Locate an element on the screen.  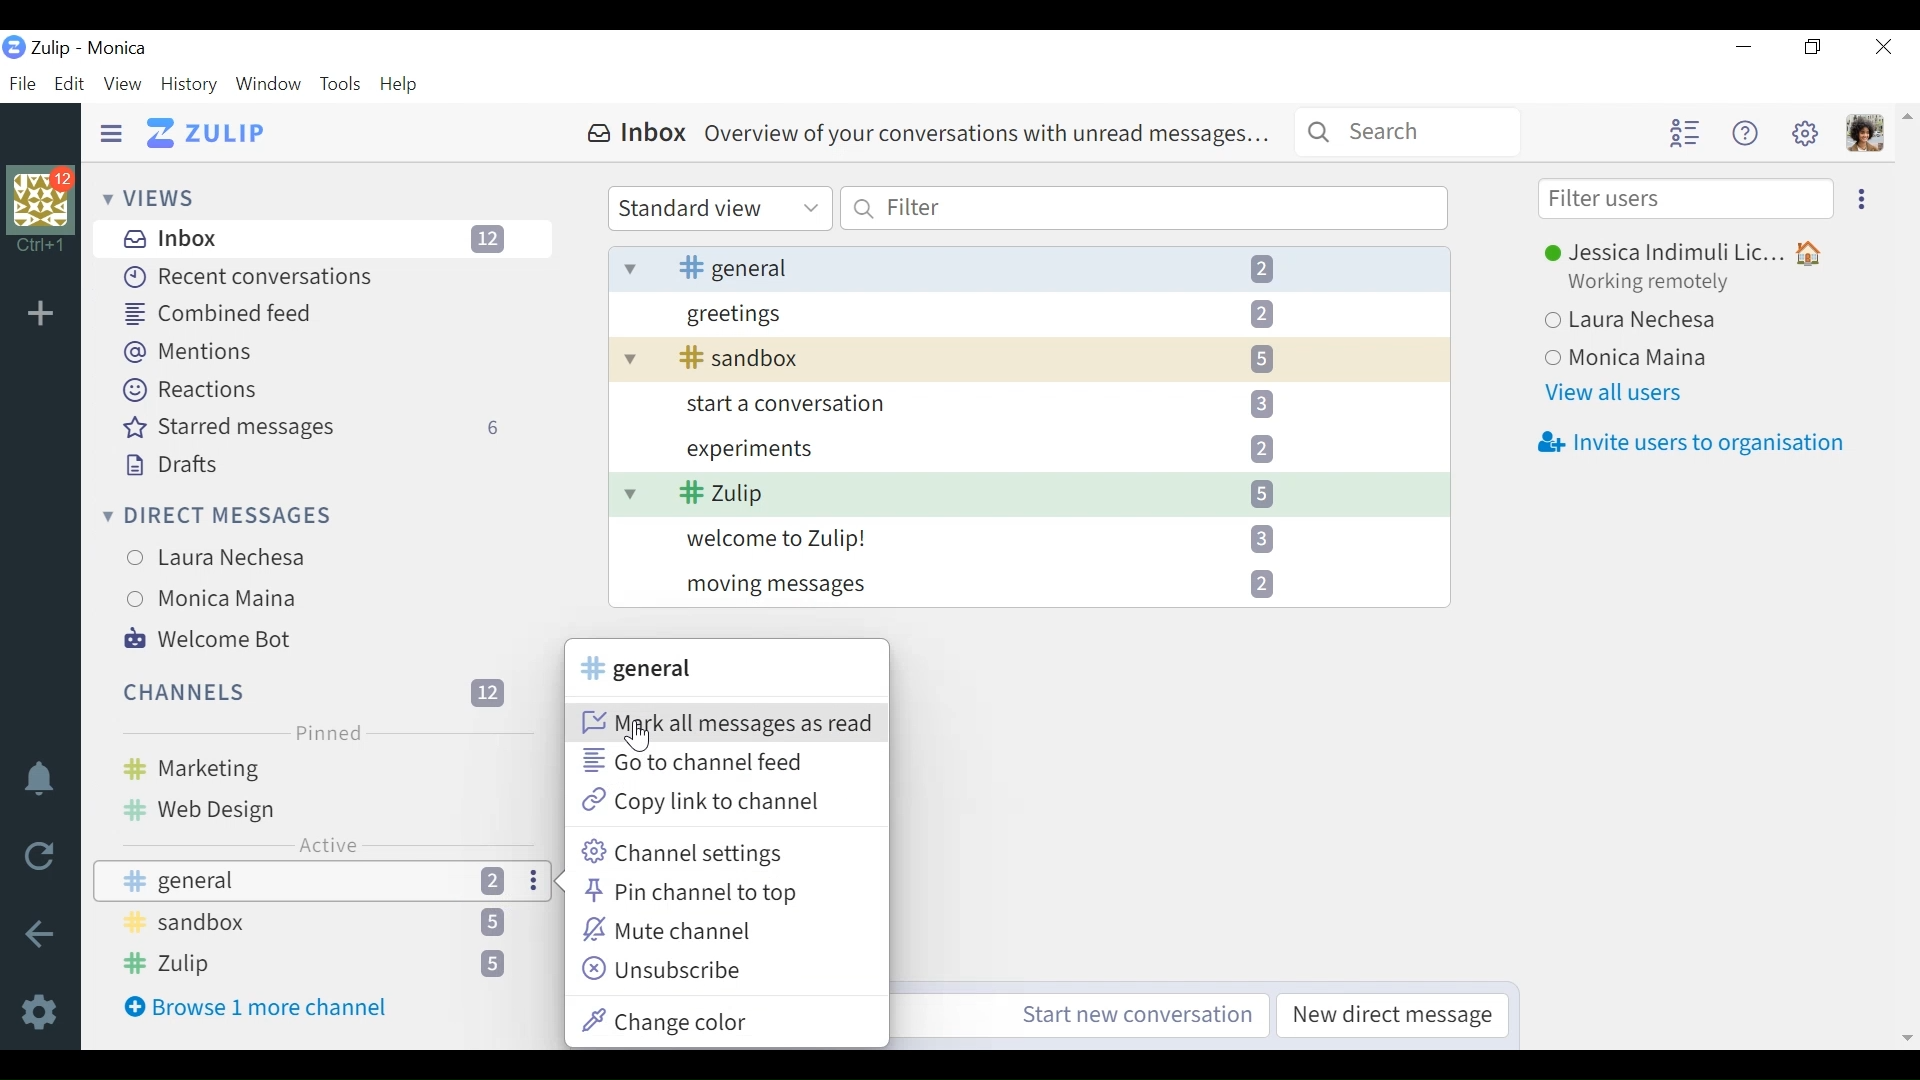
Views is located at coordinates (149, 197).